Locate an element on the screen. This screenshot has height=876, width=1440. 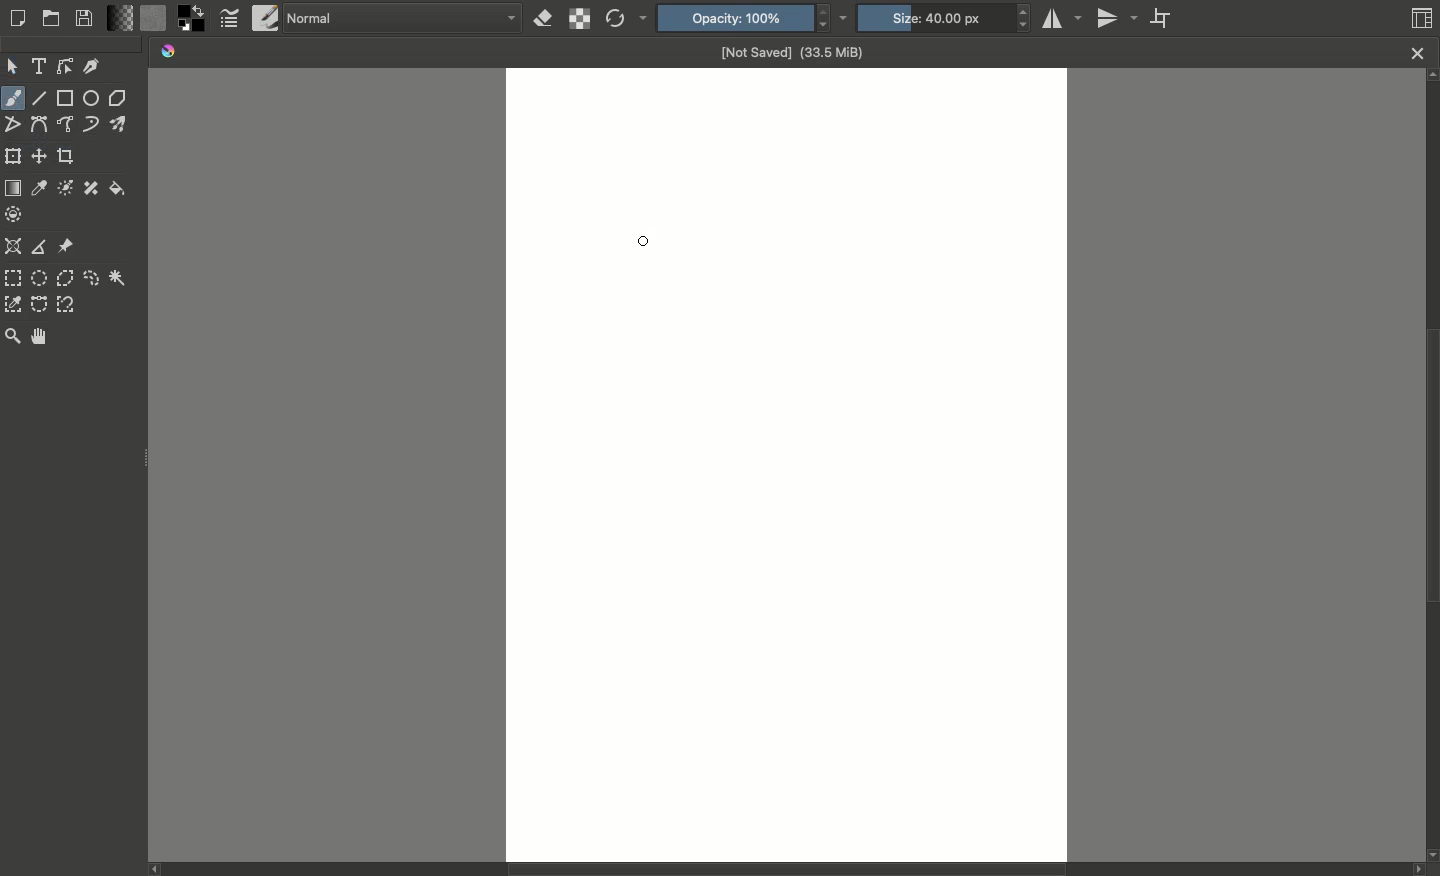
Not saved (33.5 MiB) is located at coordinates (793, 51).